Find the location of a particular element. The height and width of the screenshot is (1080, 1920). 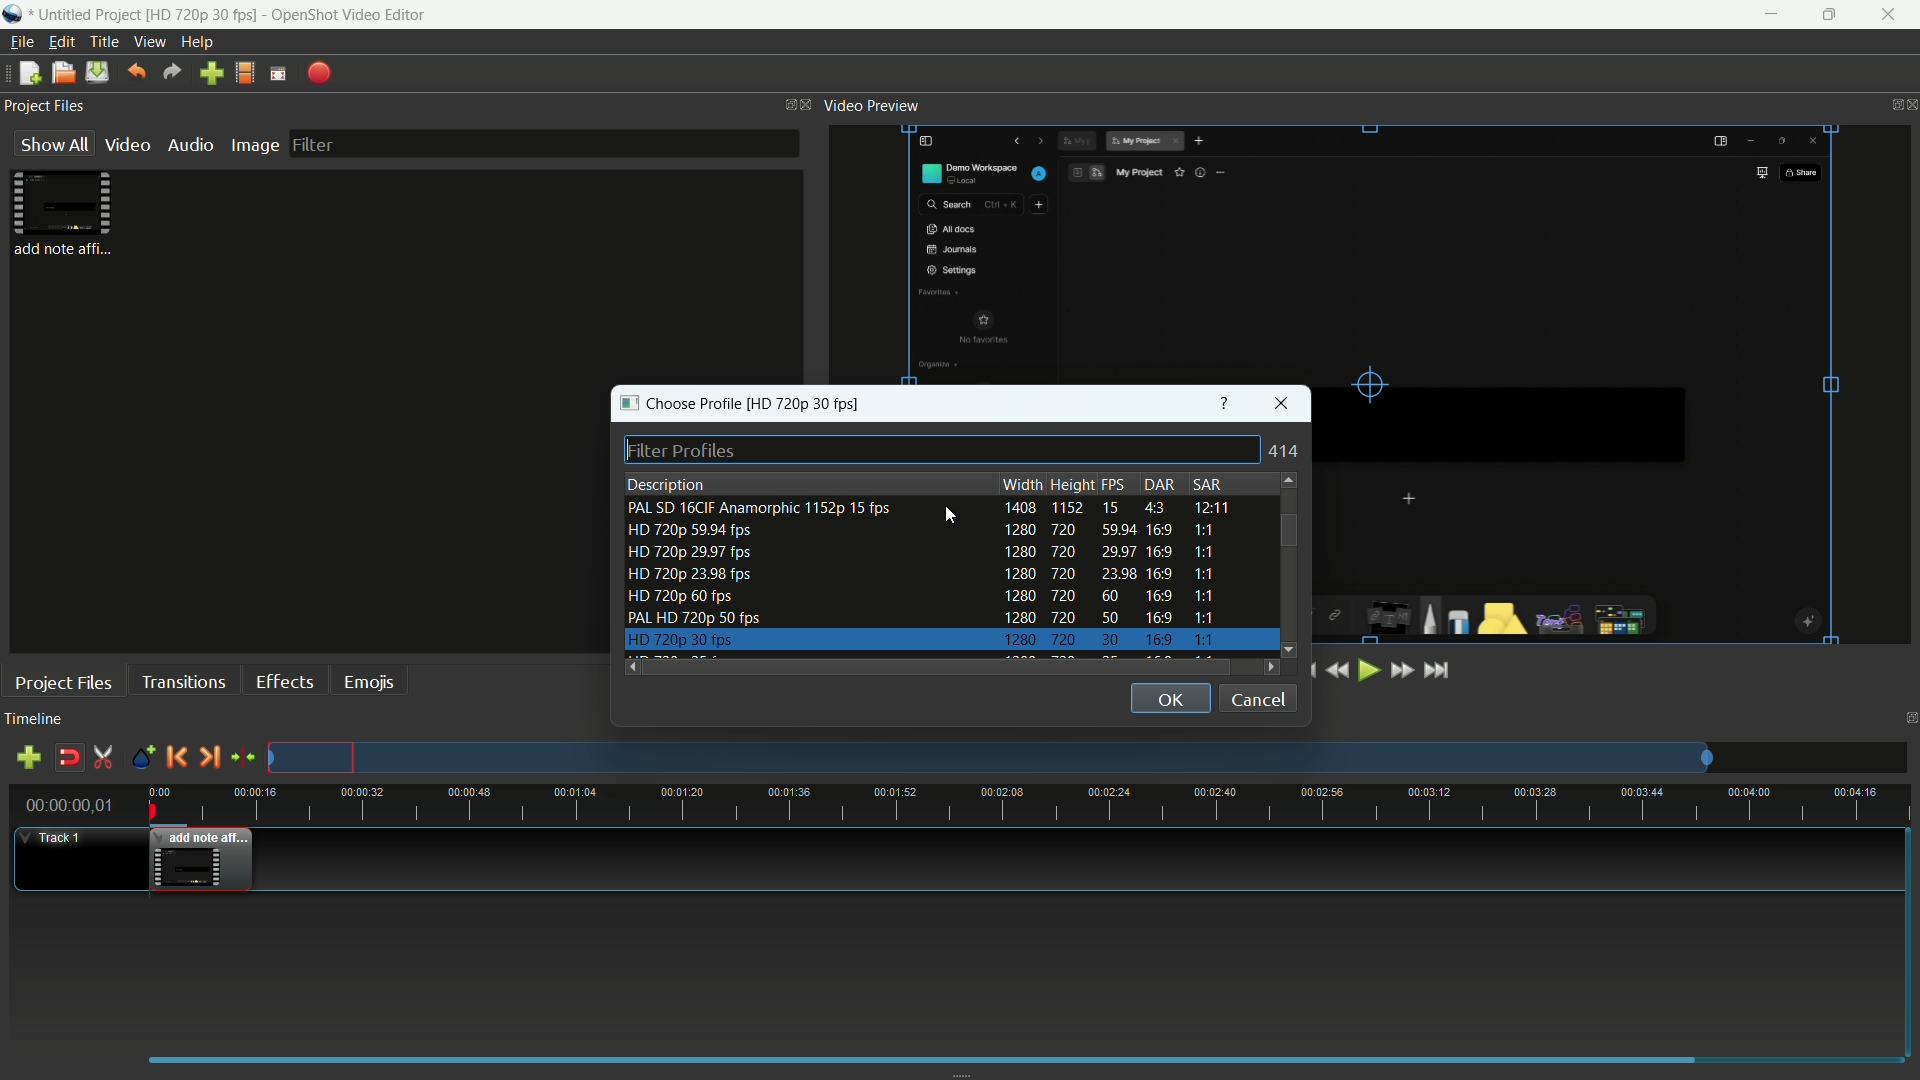

scroll bar is located at coordinates (1289, 530).